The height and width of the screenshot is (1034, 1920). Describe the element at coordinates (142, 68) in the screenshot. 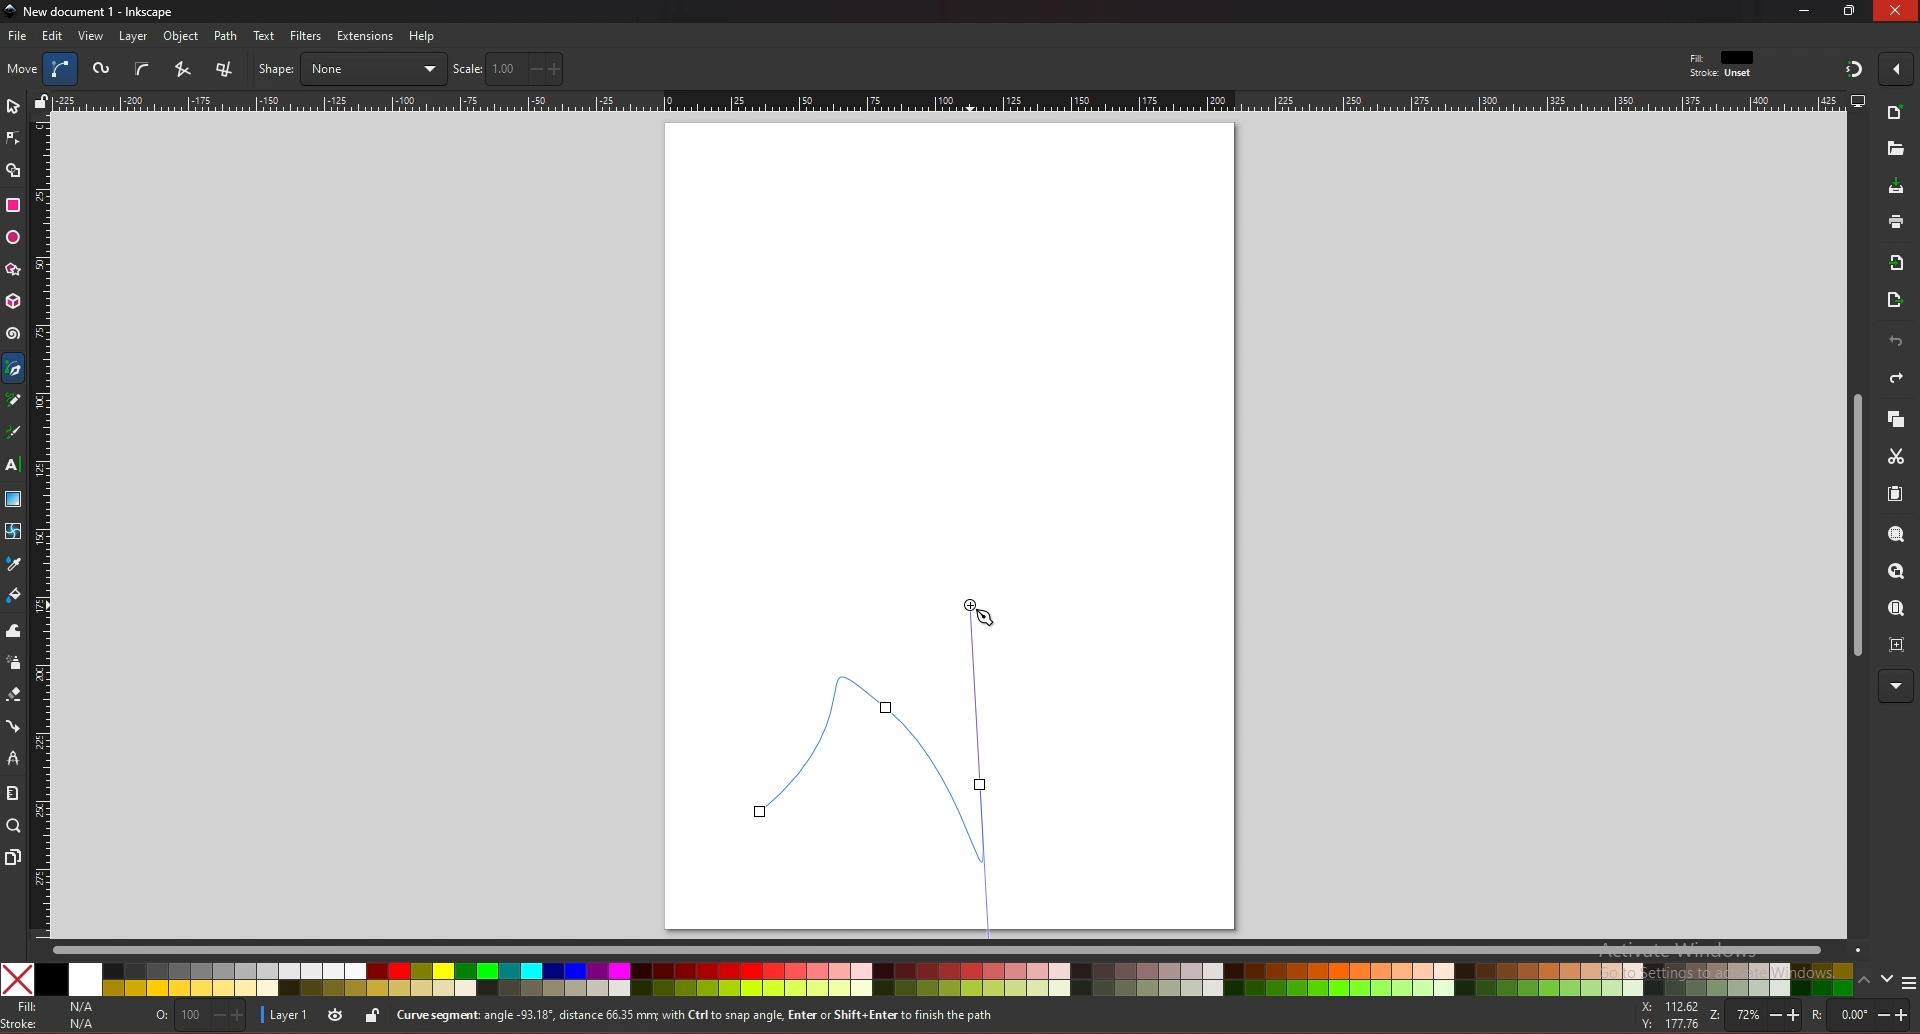

I see `b spline path` at that location.